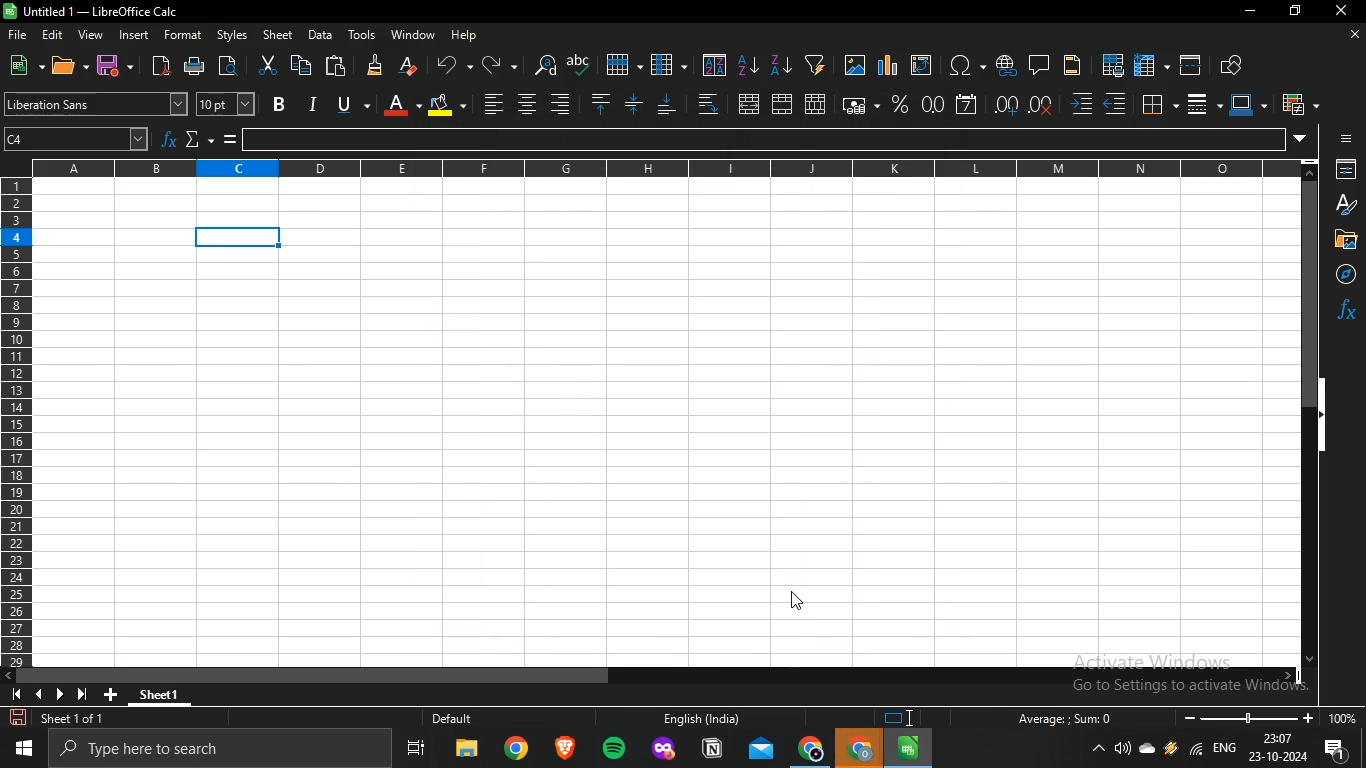 The image size is (1366, 768). Describe the element at coordinates (668, 65) in the screenshot. I see `column` at that location.